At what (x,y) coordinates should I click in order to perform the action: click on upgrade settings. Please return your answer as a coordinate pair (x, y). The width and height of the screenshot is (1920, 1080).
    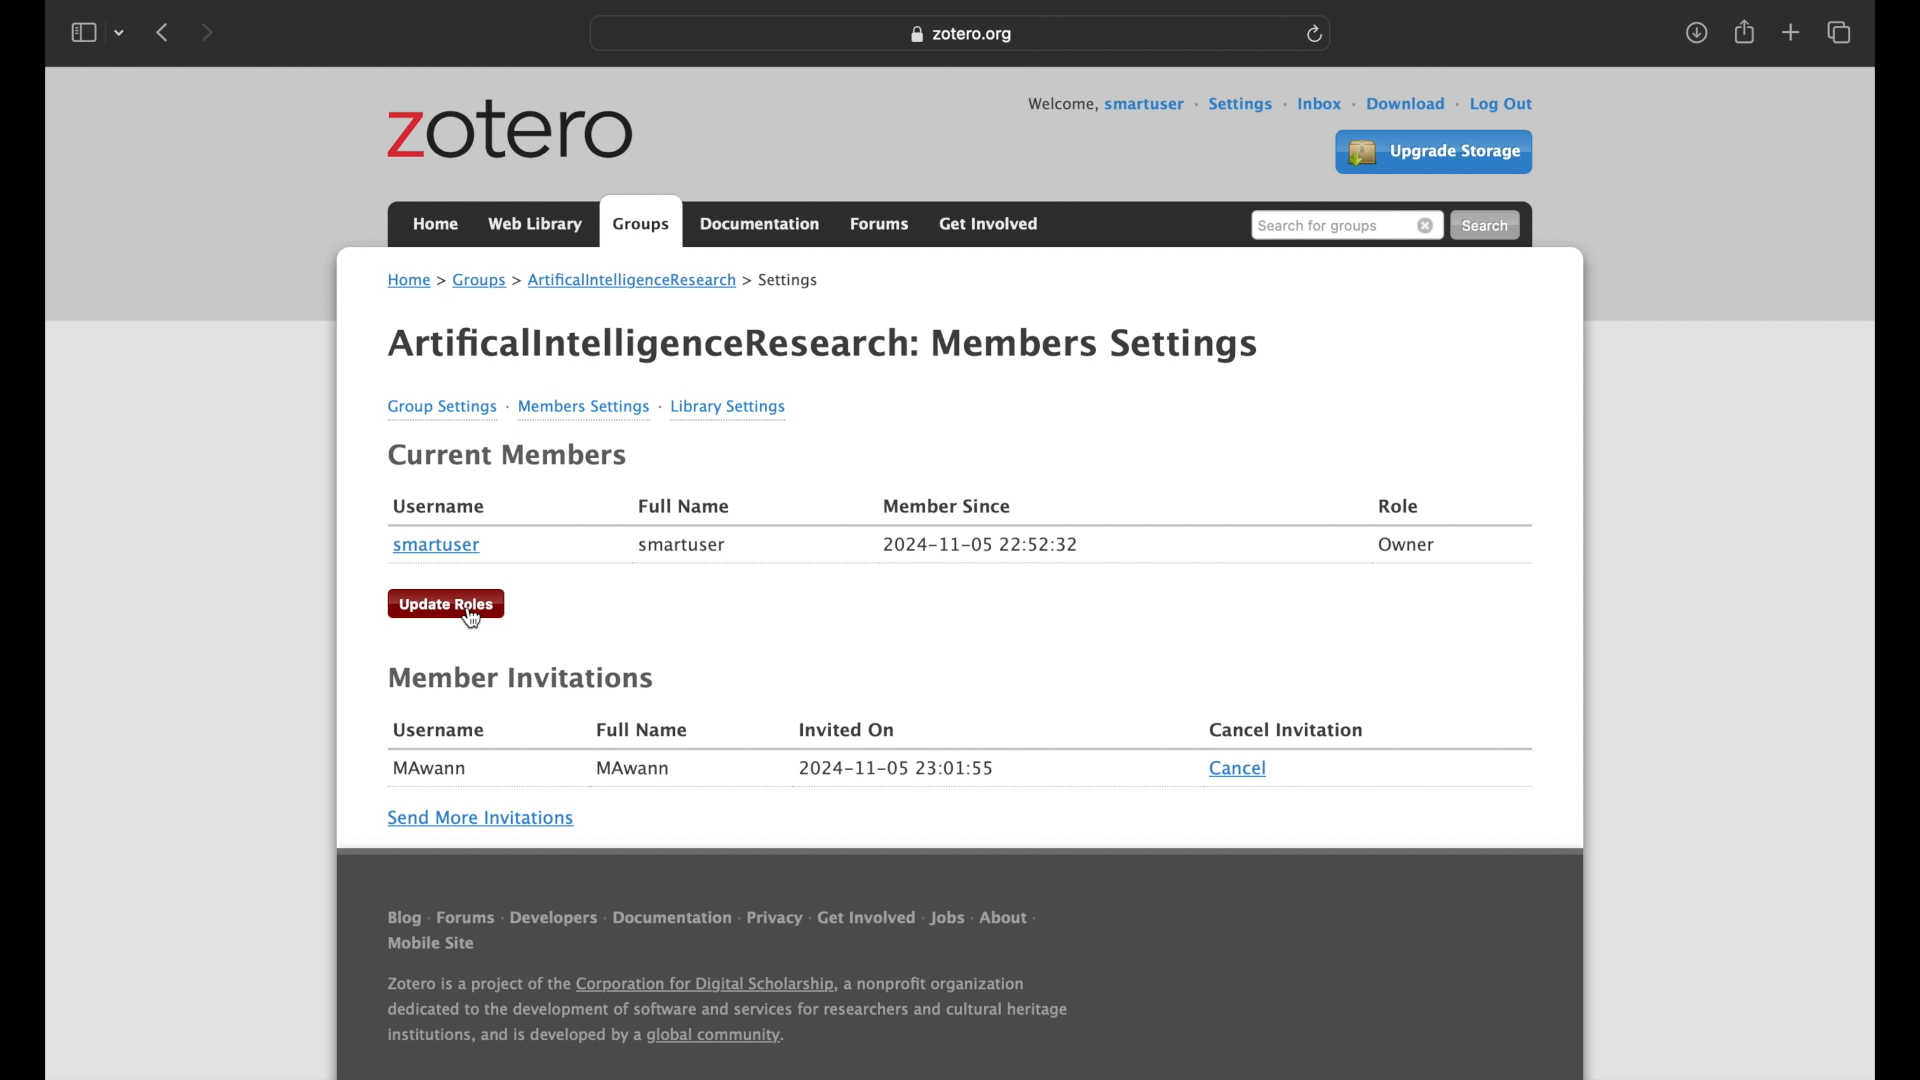
    Looking at the image, I should click on (1434, 152).